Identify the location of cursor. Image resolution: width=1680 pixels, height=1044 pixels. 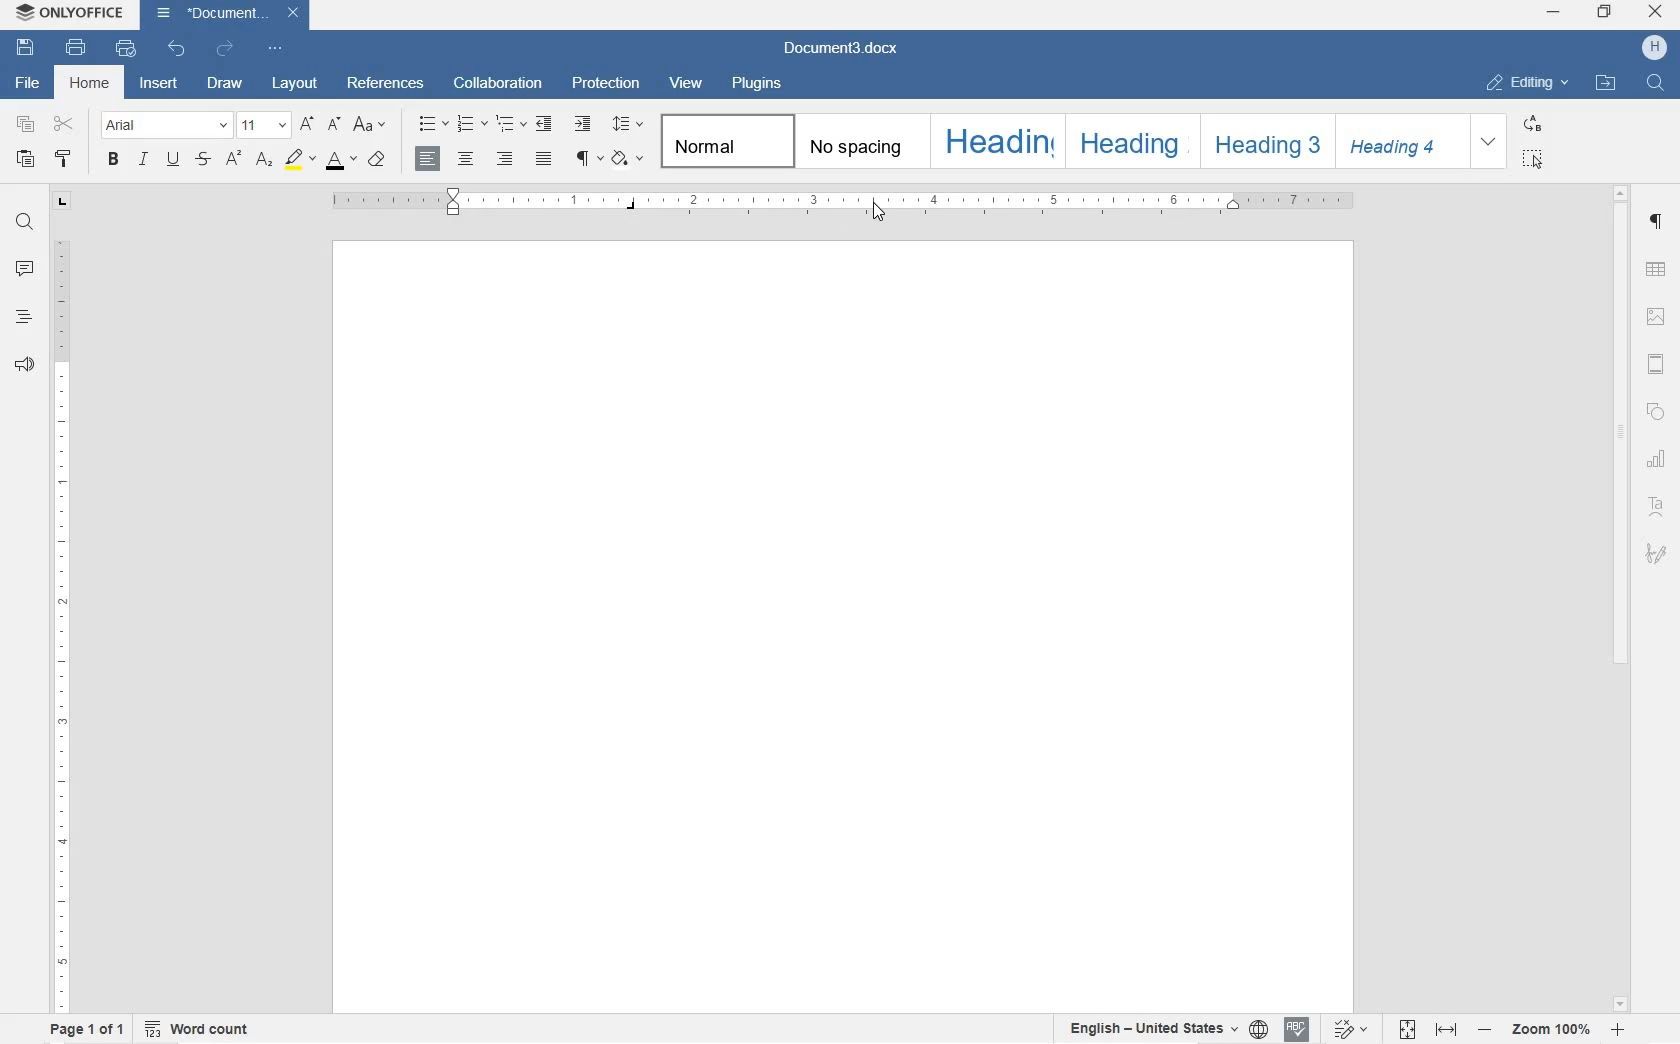
(879, 215).